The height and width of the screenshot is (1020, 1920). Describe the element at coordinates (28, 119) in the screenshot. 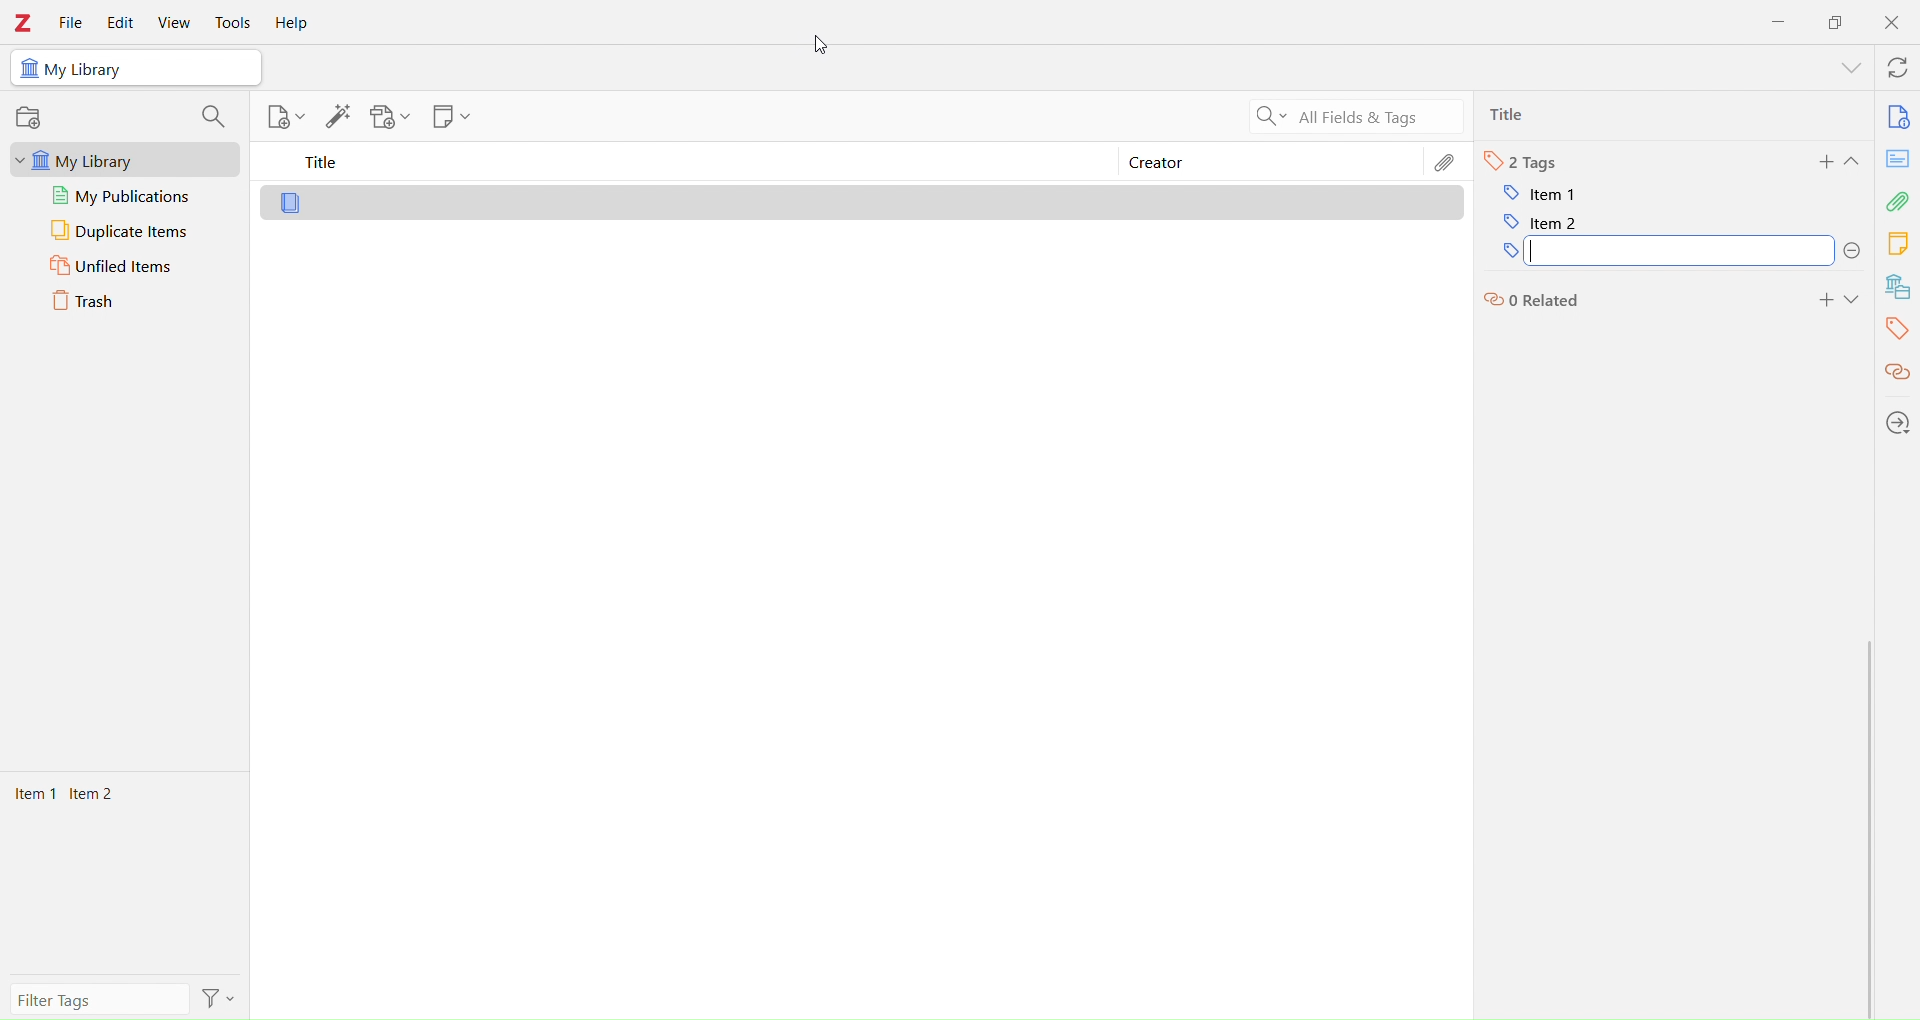

I see `record` at that location.